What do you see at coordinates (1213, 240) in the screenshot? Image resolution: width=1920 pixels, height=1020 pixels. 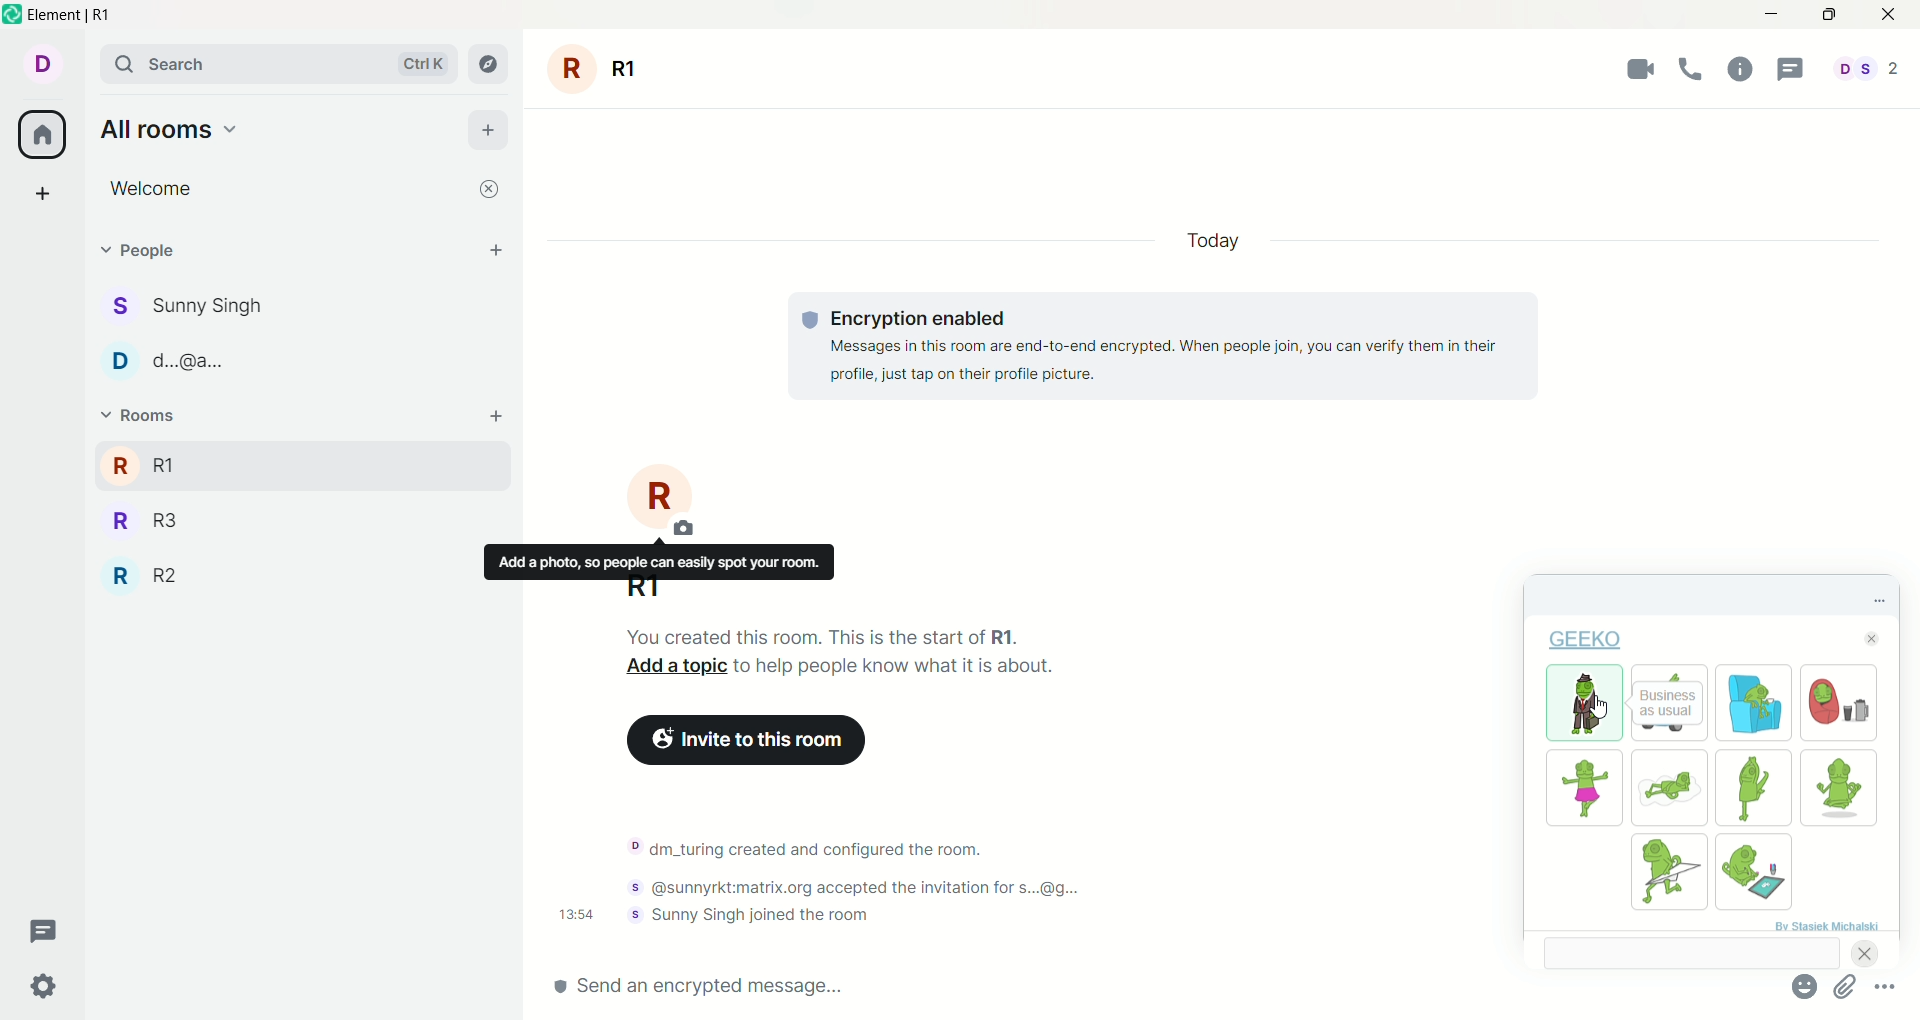 I see `today` at bounding box center [1213, 240].